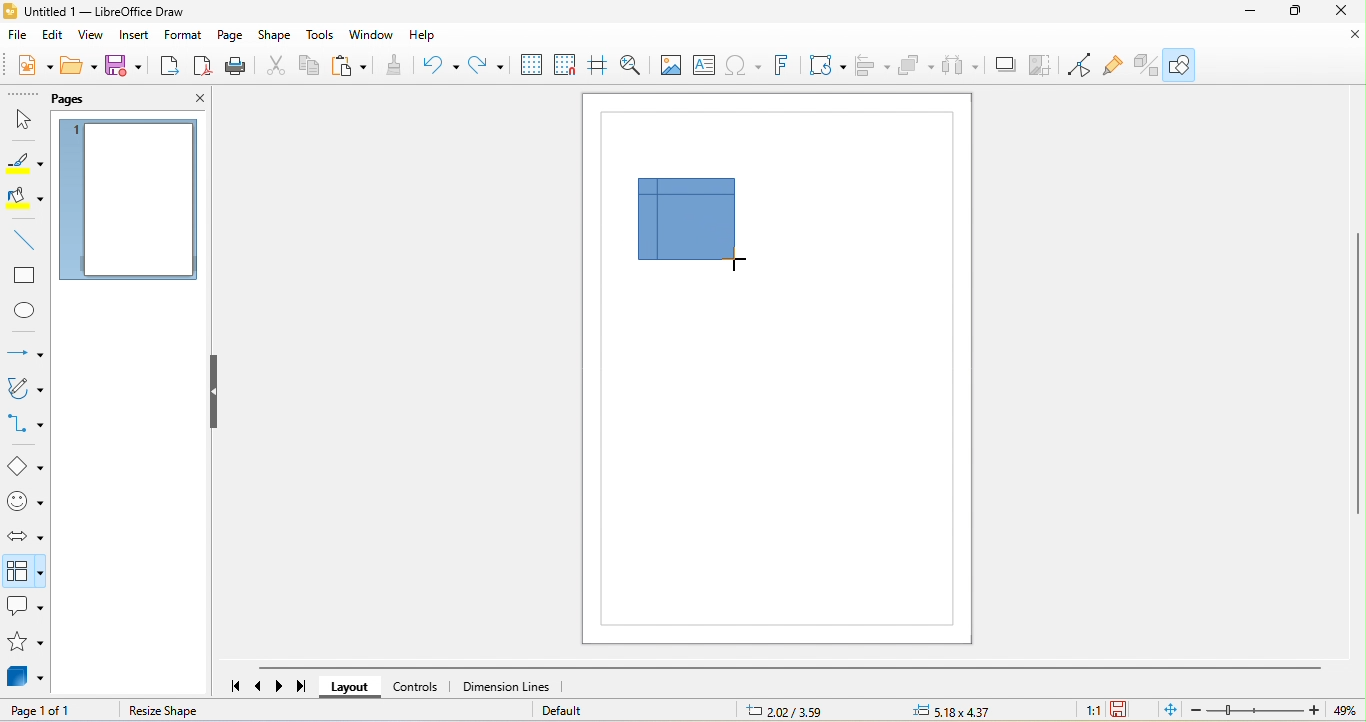 The height and width of the screenshot is (722, 1366). Describe the element at coordinates (373, 38) in the screenshot. I see `window` at that location.